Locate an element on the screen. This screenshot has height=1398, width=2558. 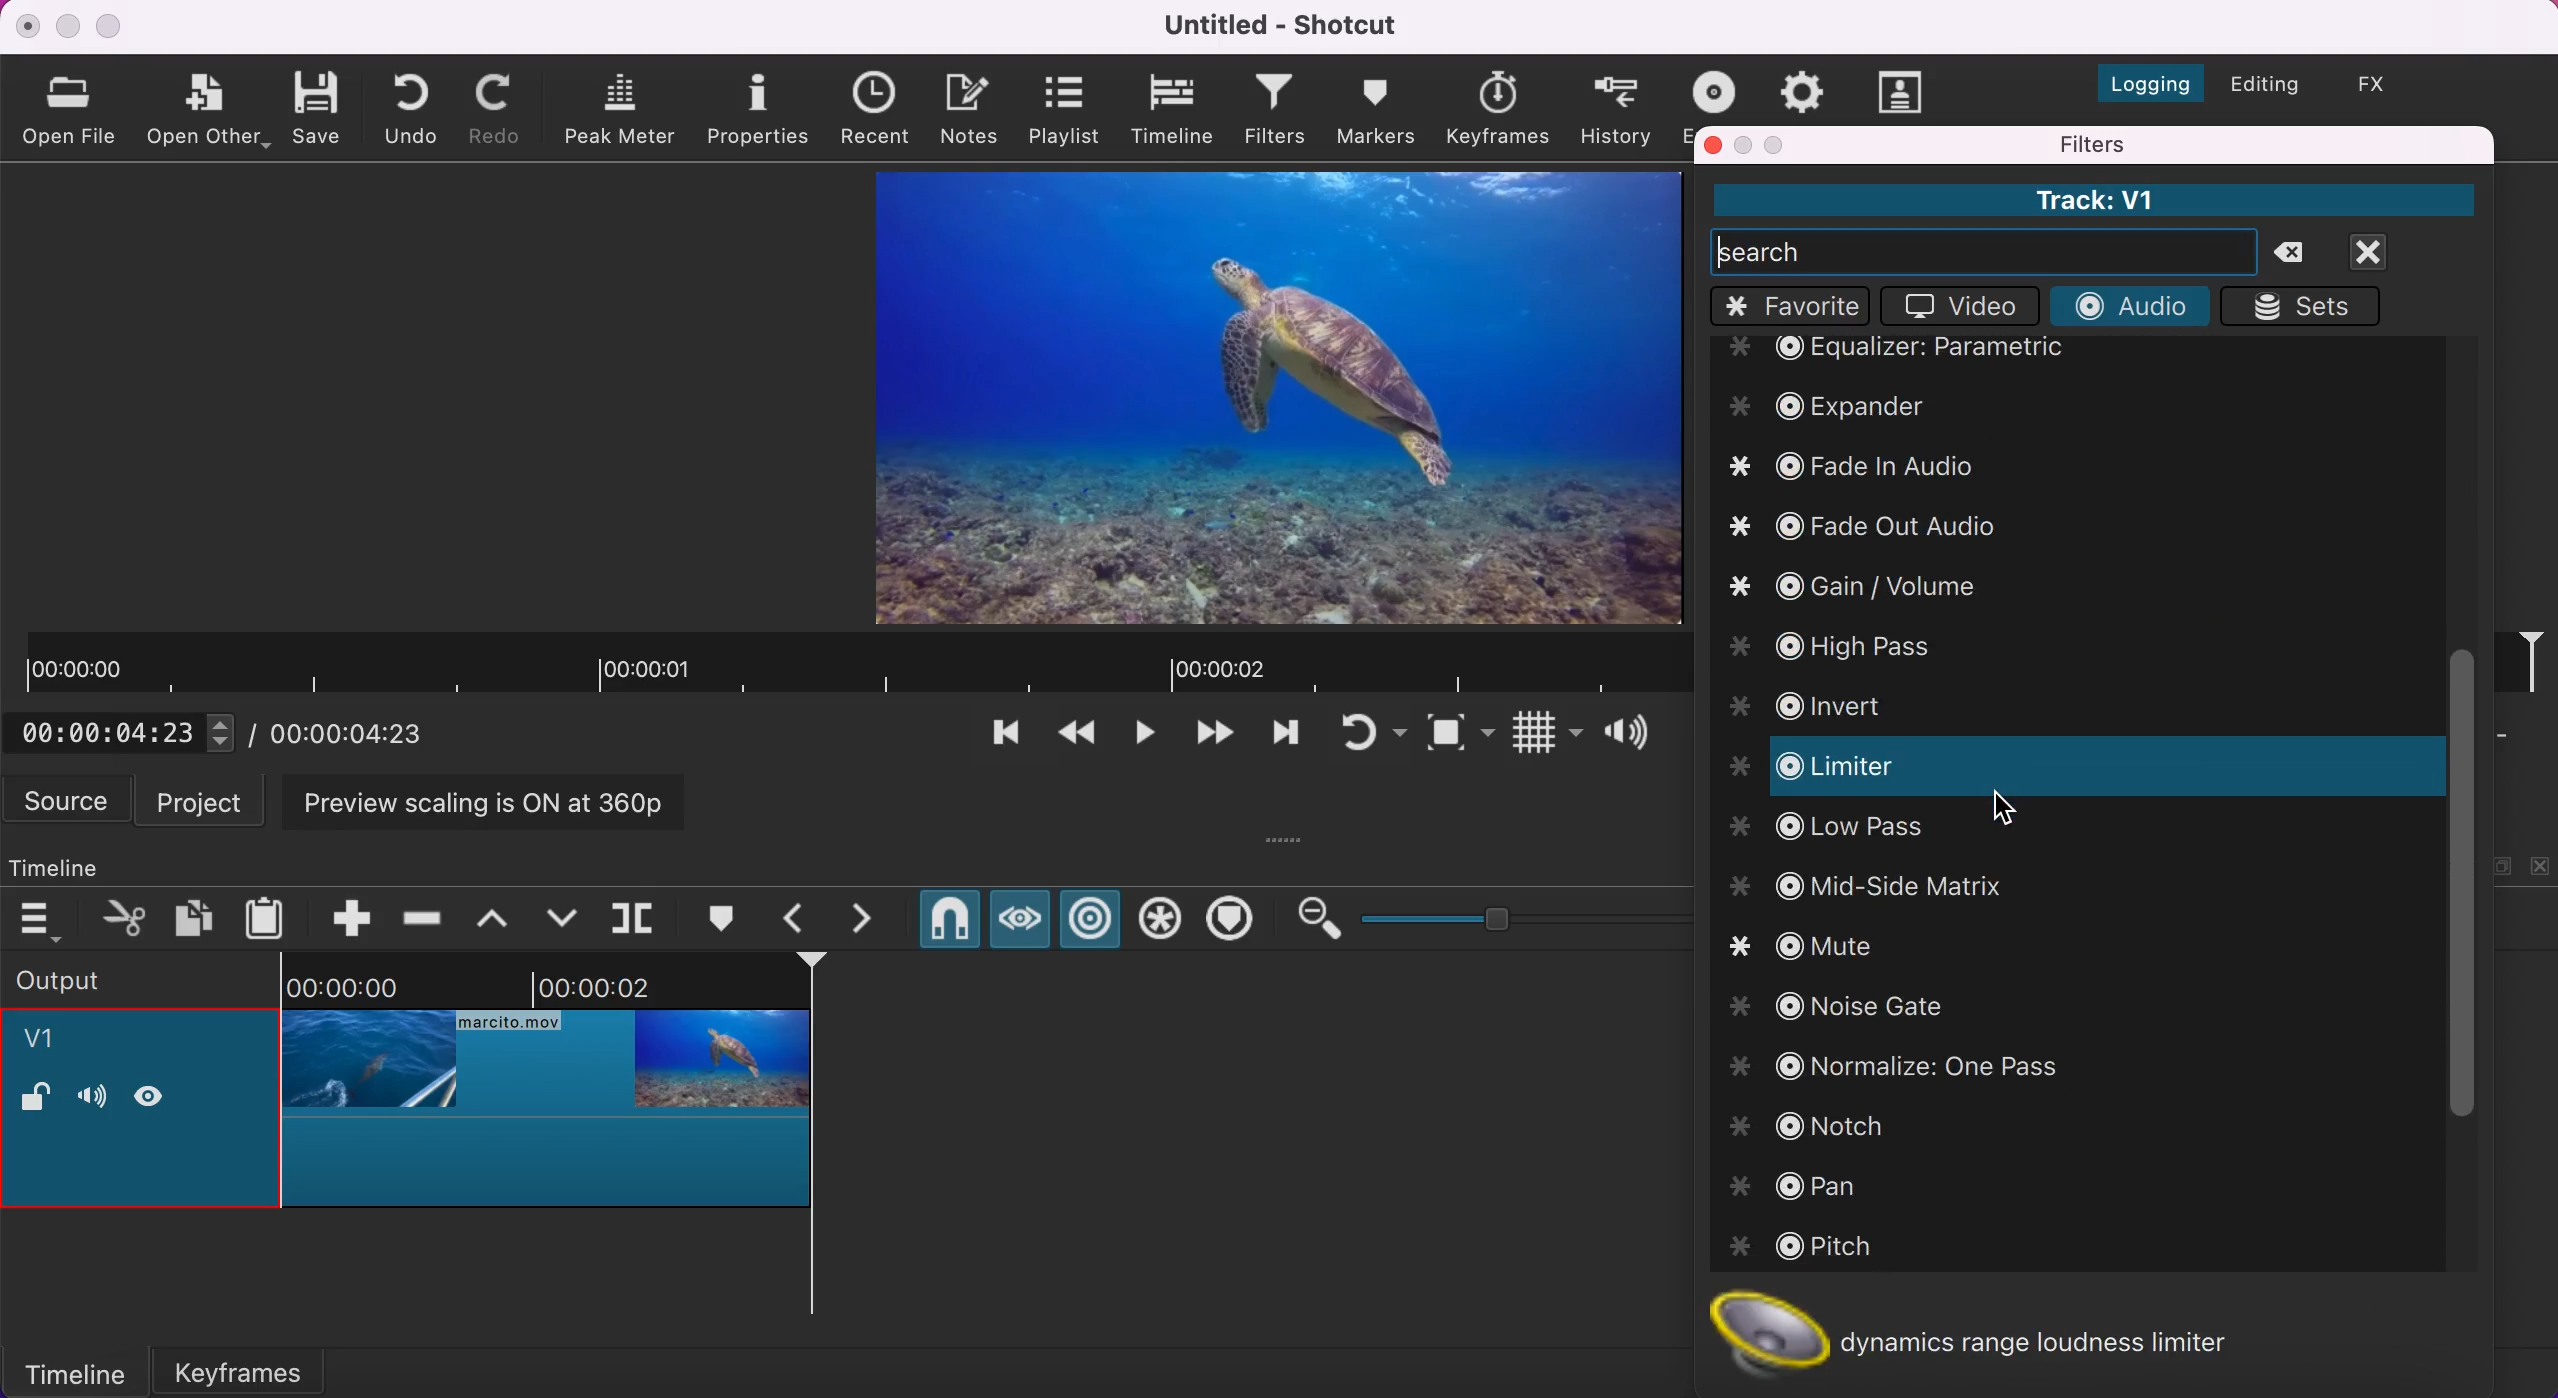
split at playhead is located at coordinates (637, 919).